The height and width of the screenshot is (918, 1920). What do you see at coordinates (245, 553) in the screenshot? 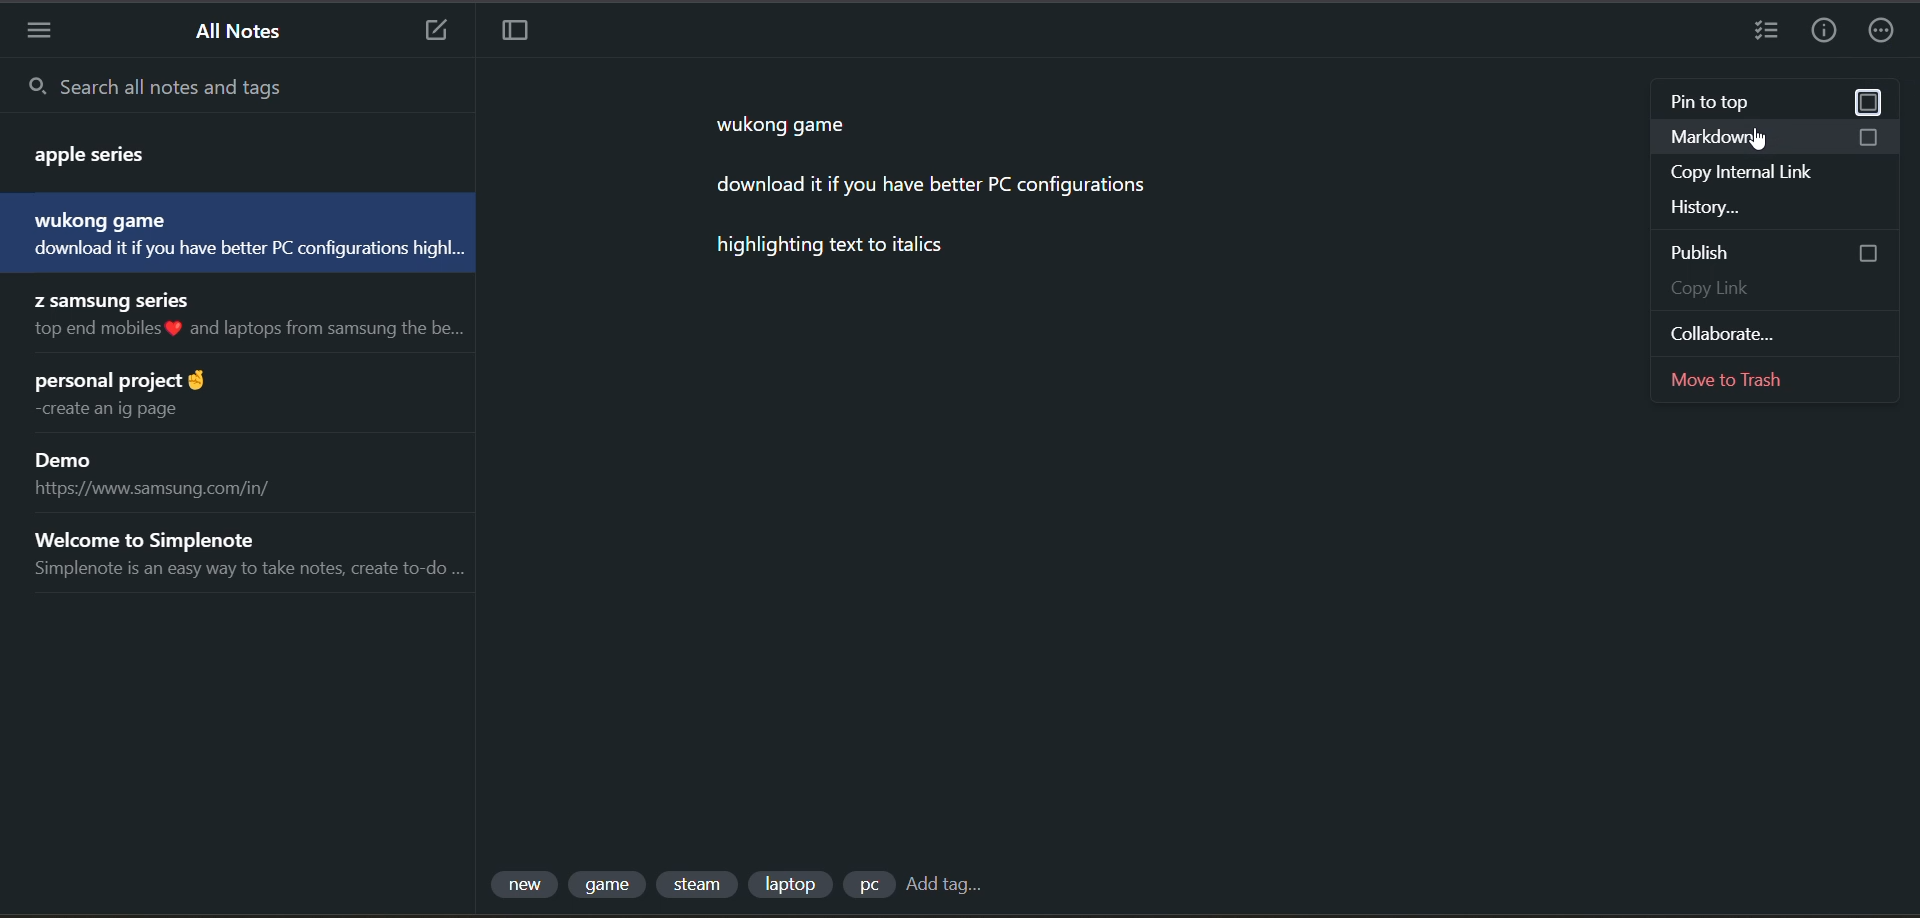
I see `note title and preview` at bounding box center [245, 553].